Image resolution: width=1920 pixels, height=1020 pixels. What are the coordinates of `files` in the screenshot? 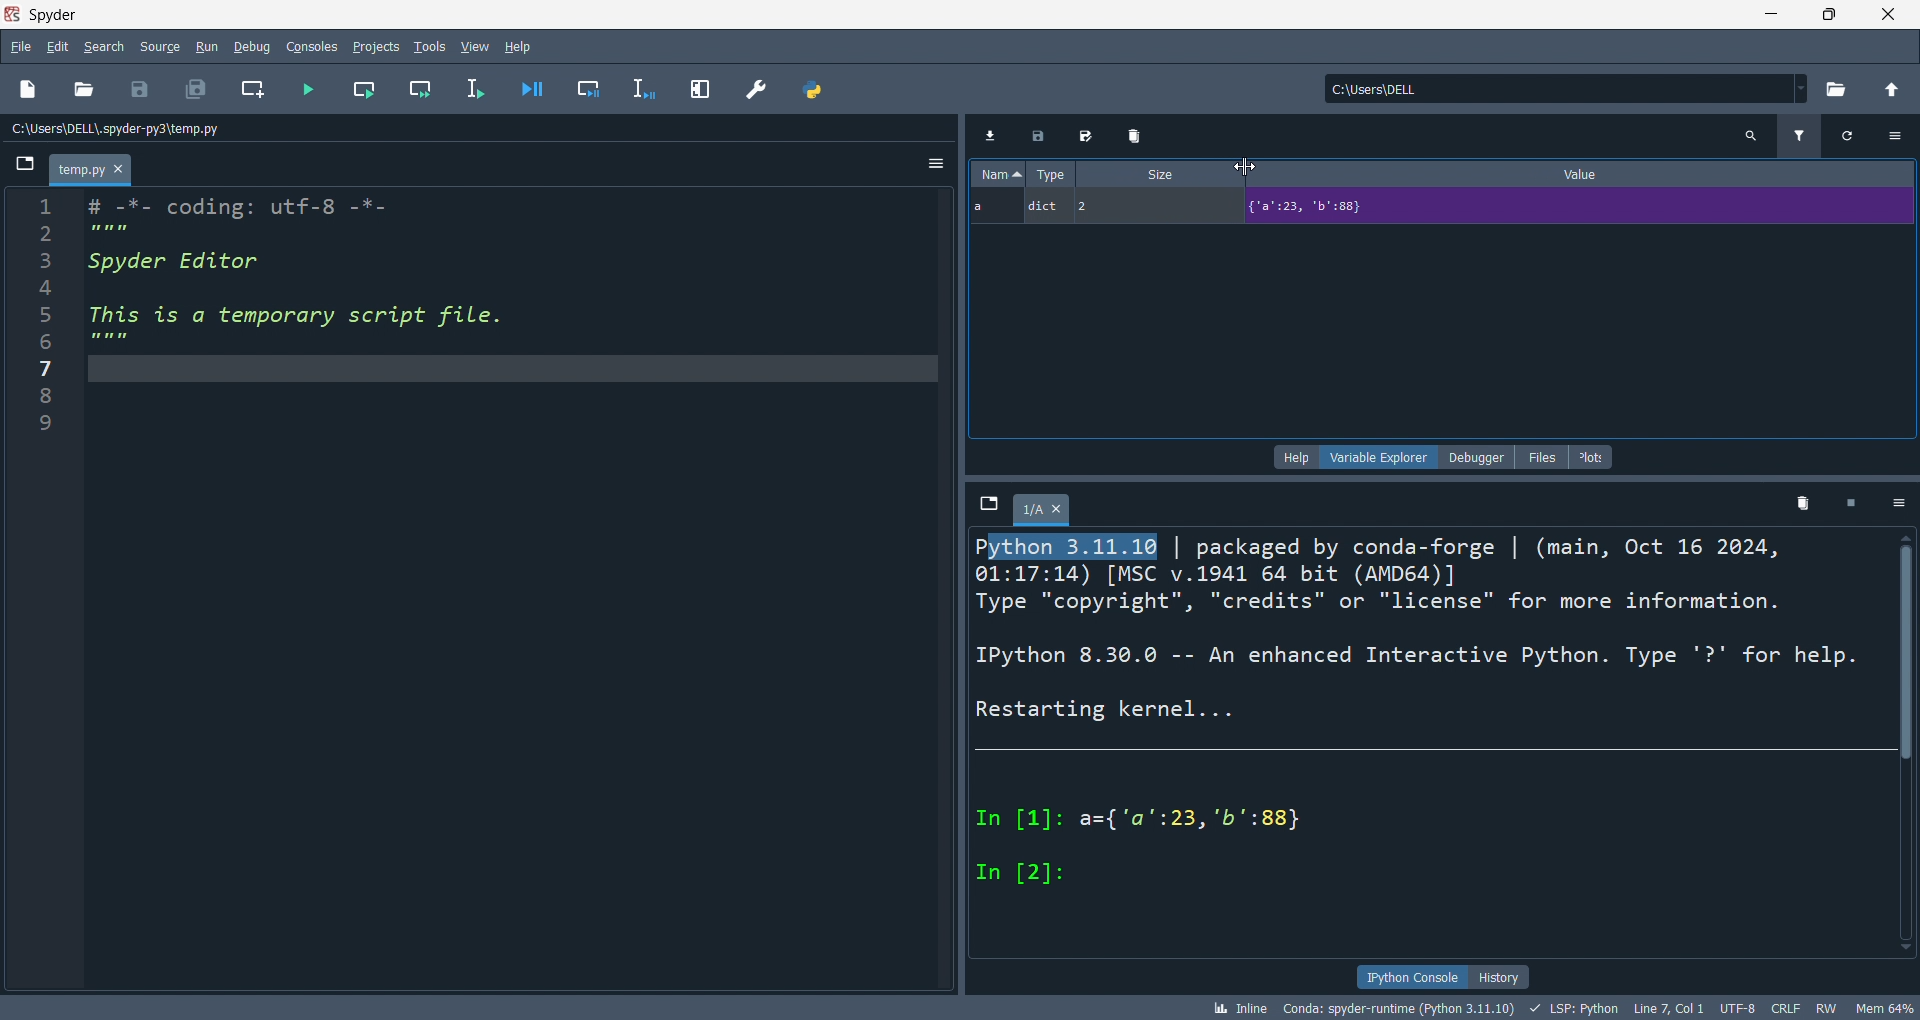 It's located at (1536, 458).